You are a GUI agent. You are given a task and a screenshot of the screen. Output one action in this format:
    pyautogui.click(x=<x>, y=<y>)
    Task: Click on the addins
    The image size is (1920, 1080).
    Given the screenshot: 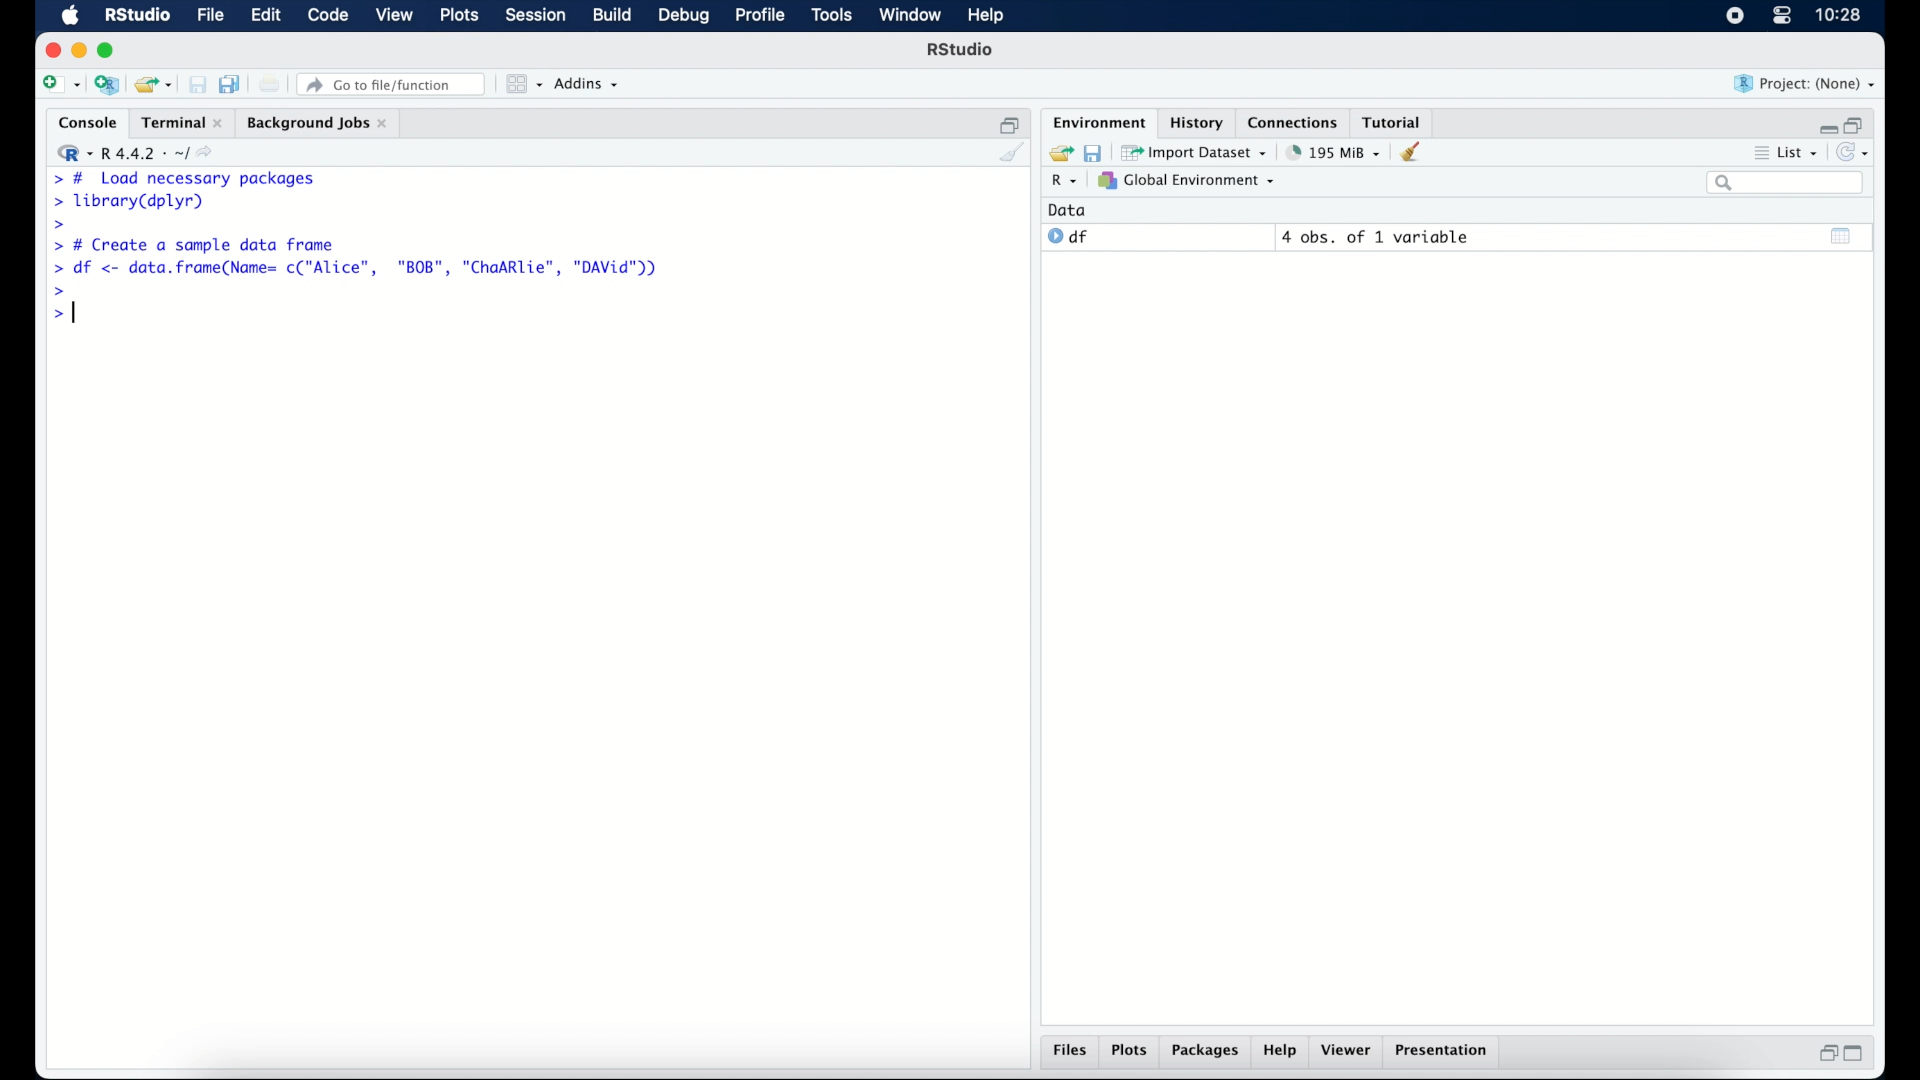 What is the action you would take?
    pyautogui.click(x=587, y=85)
    